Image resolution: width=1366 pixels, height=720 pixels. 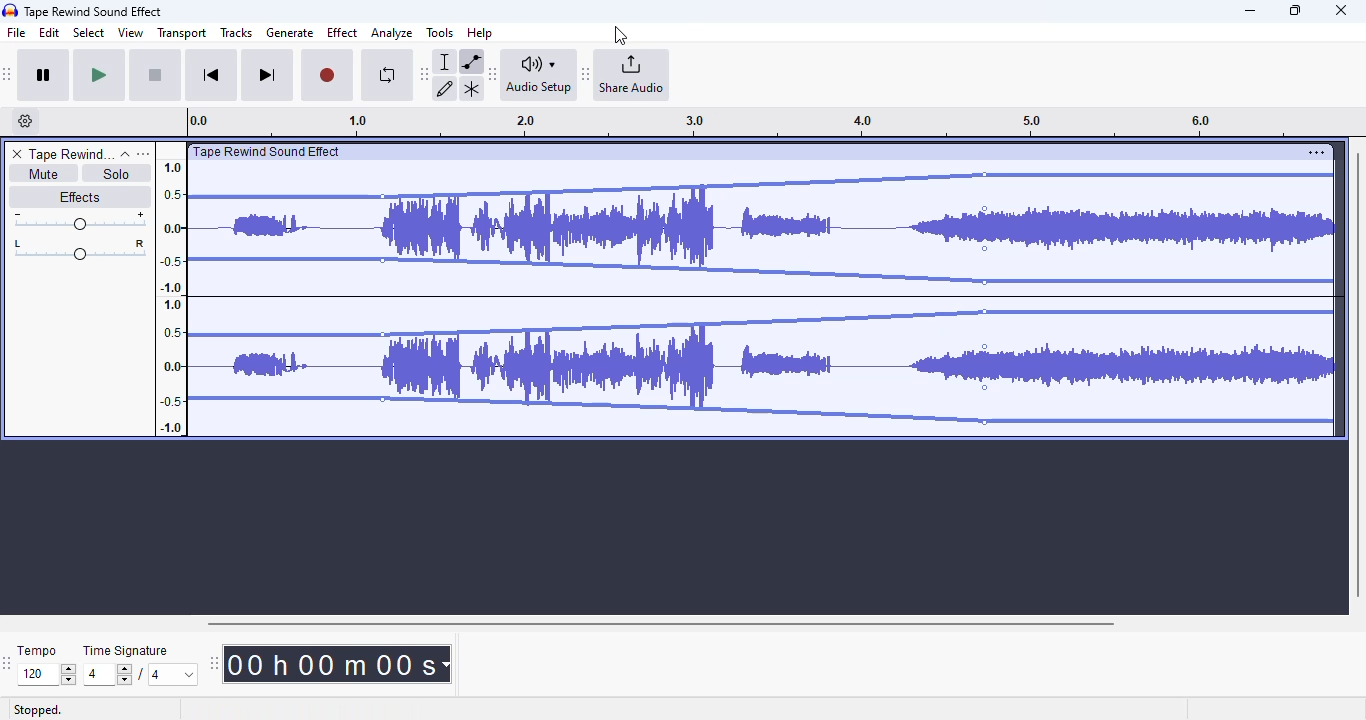 What do you see at coordinates (440, 32) in the screenshot?
I see `tools` at bounding box center [440, 32].